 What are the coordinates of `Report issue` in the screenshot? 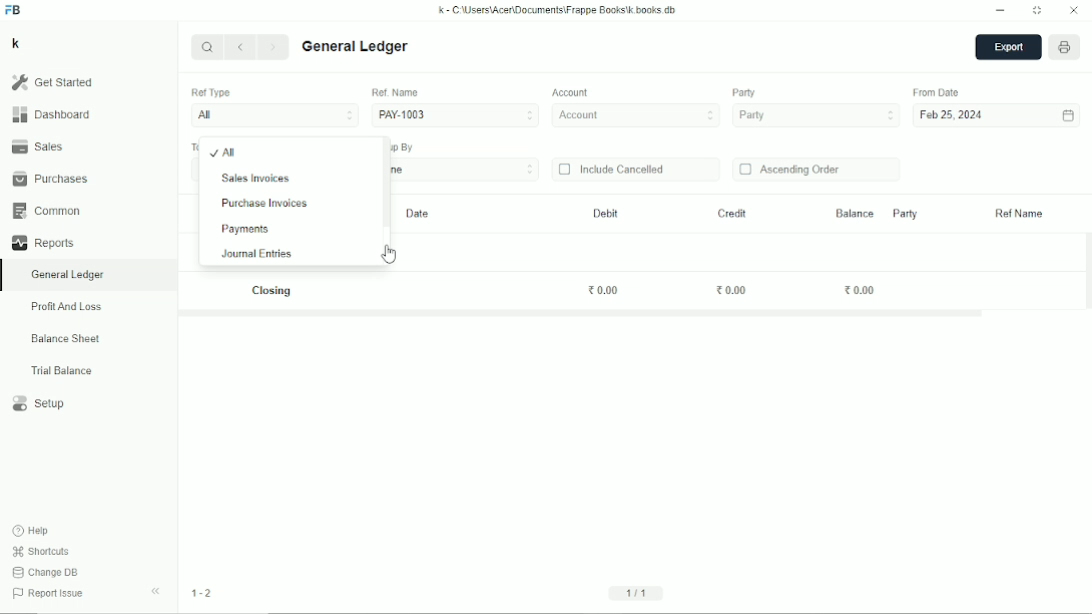 It's located at (51, 595).